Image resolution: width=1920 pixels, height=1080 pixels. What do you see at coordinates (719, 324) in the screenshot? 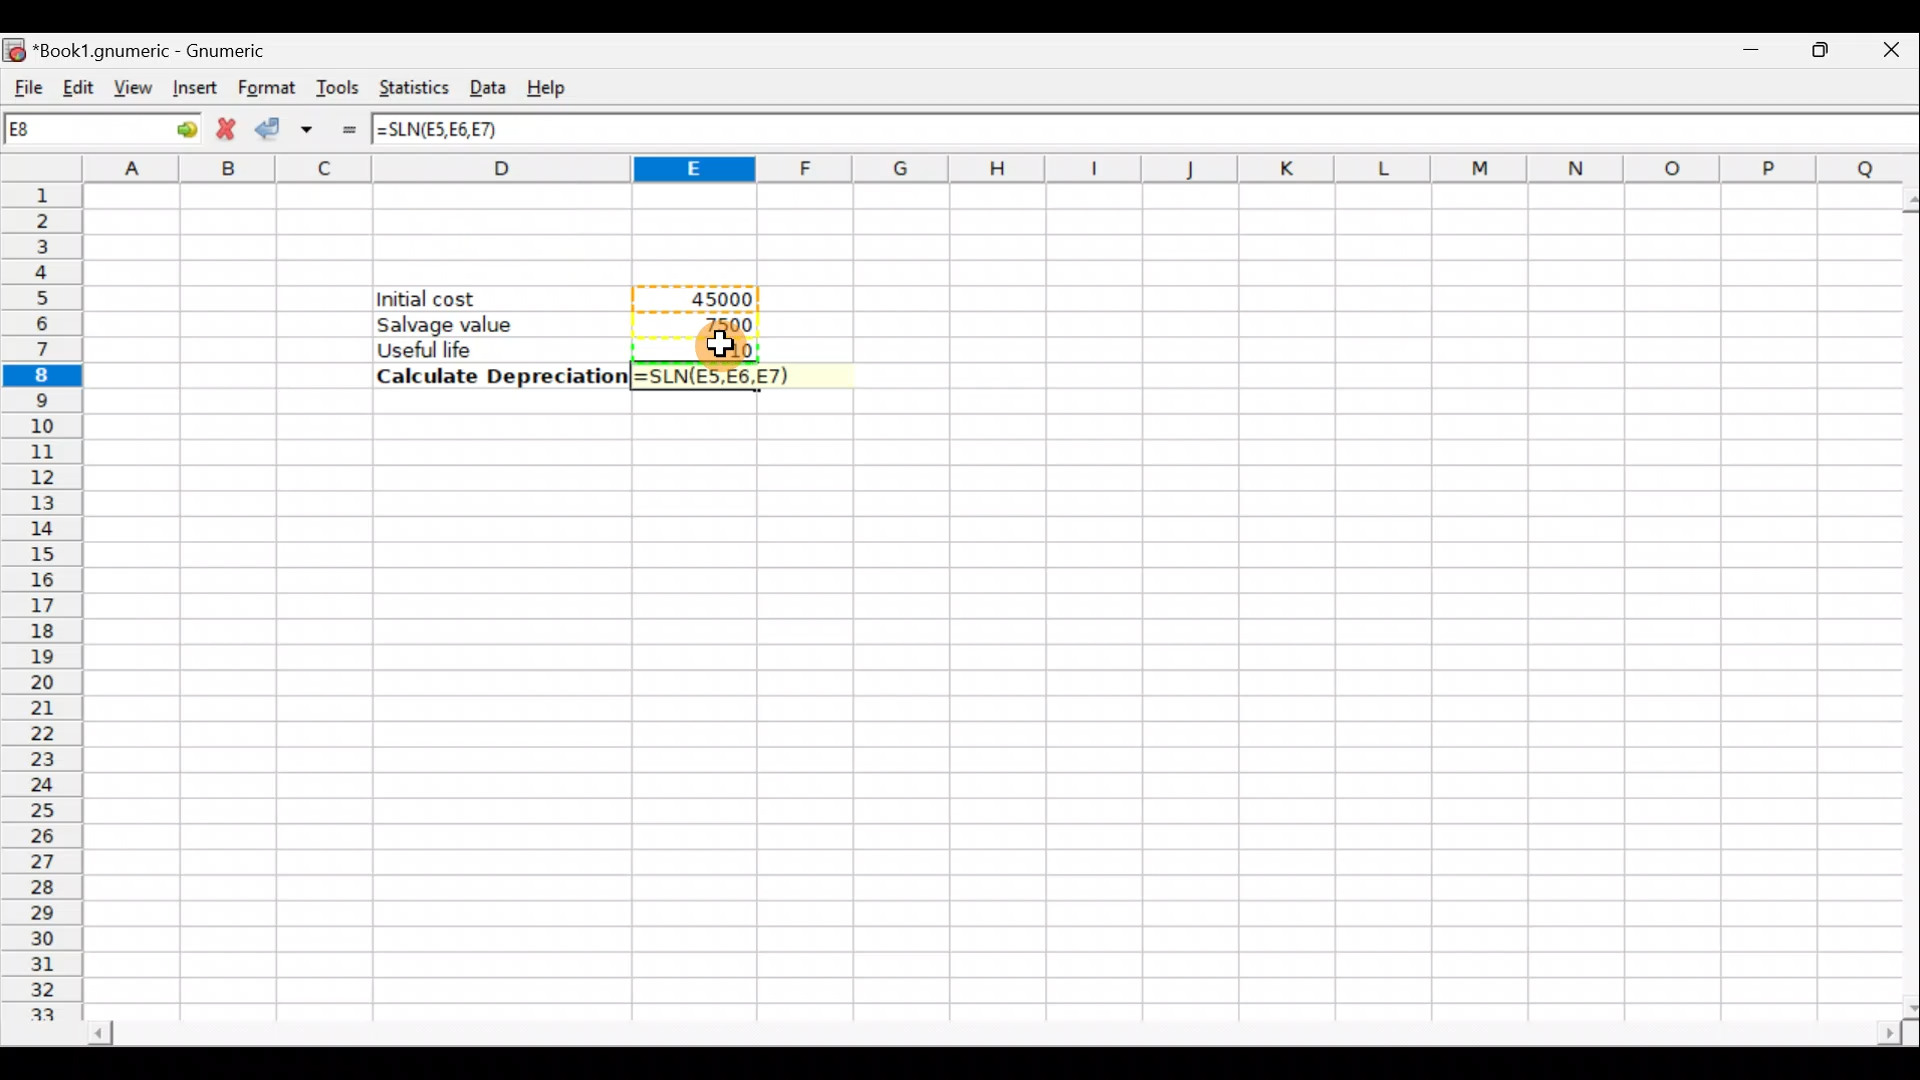
I see `7500` at bounding box center [719, 324].